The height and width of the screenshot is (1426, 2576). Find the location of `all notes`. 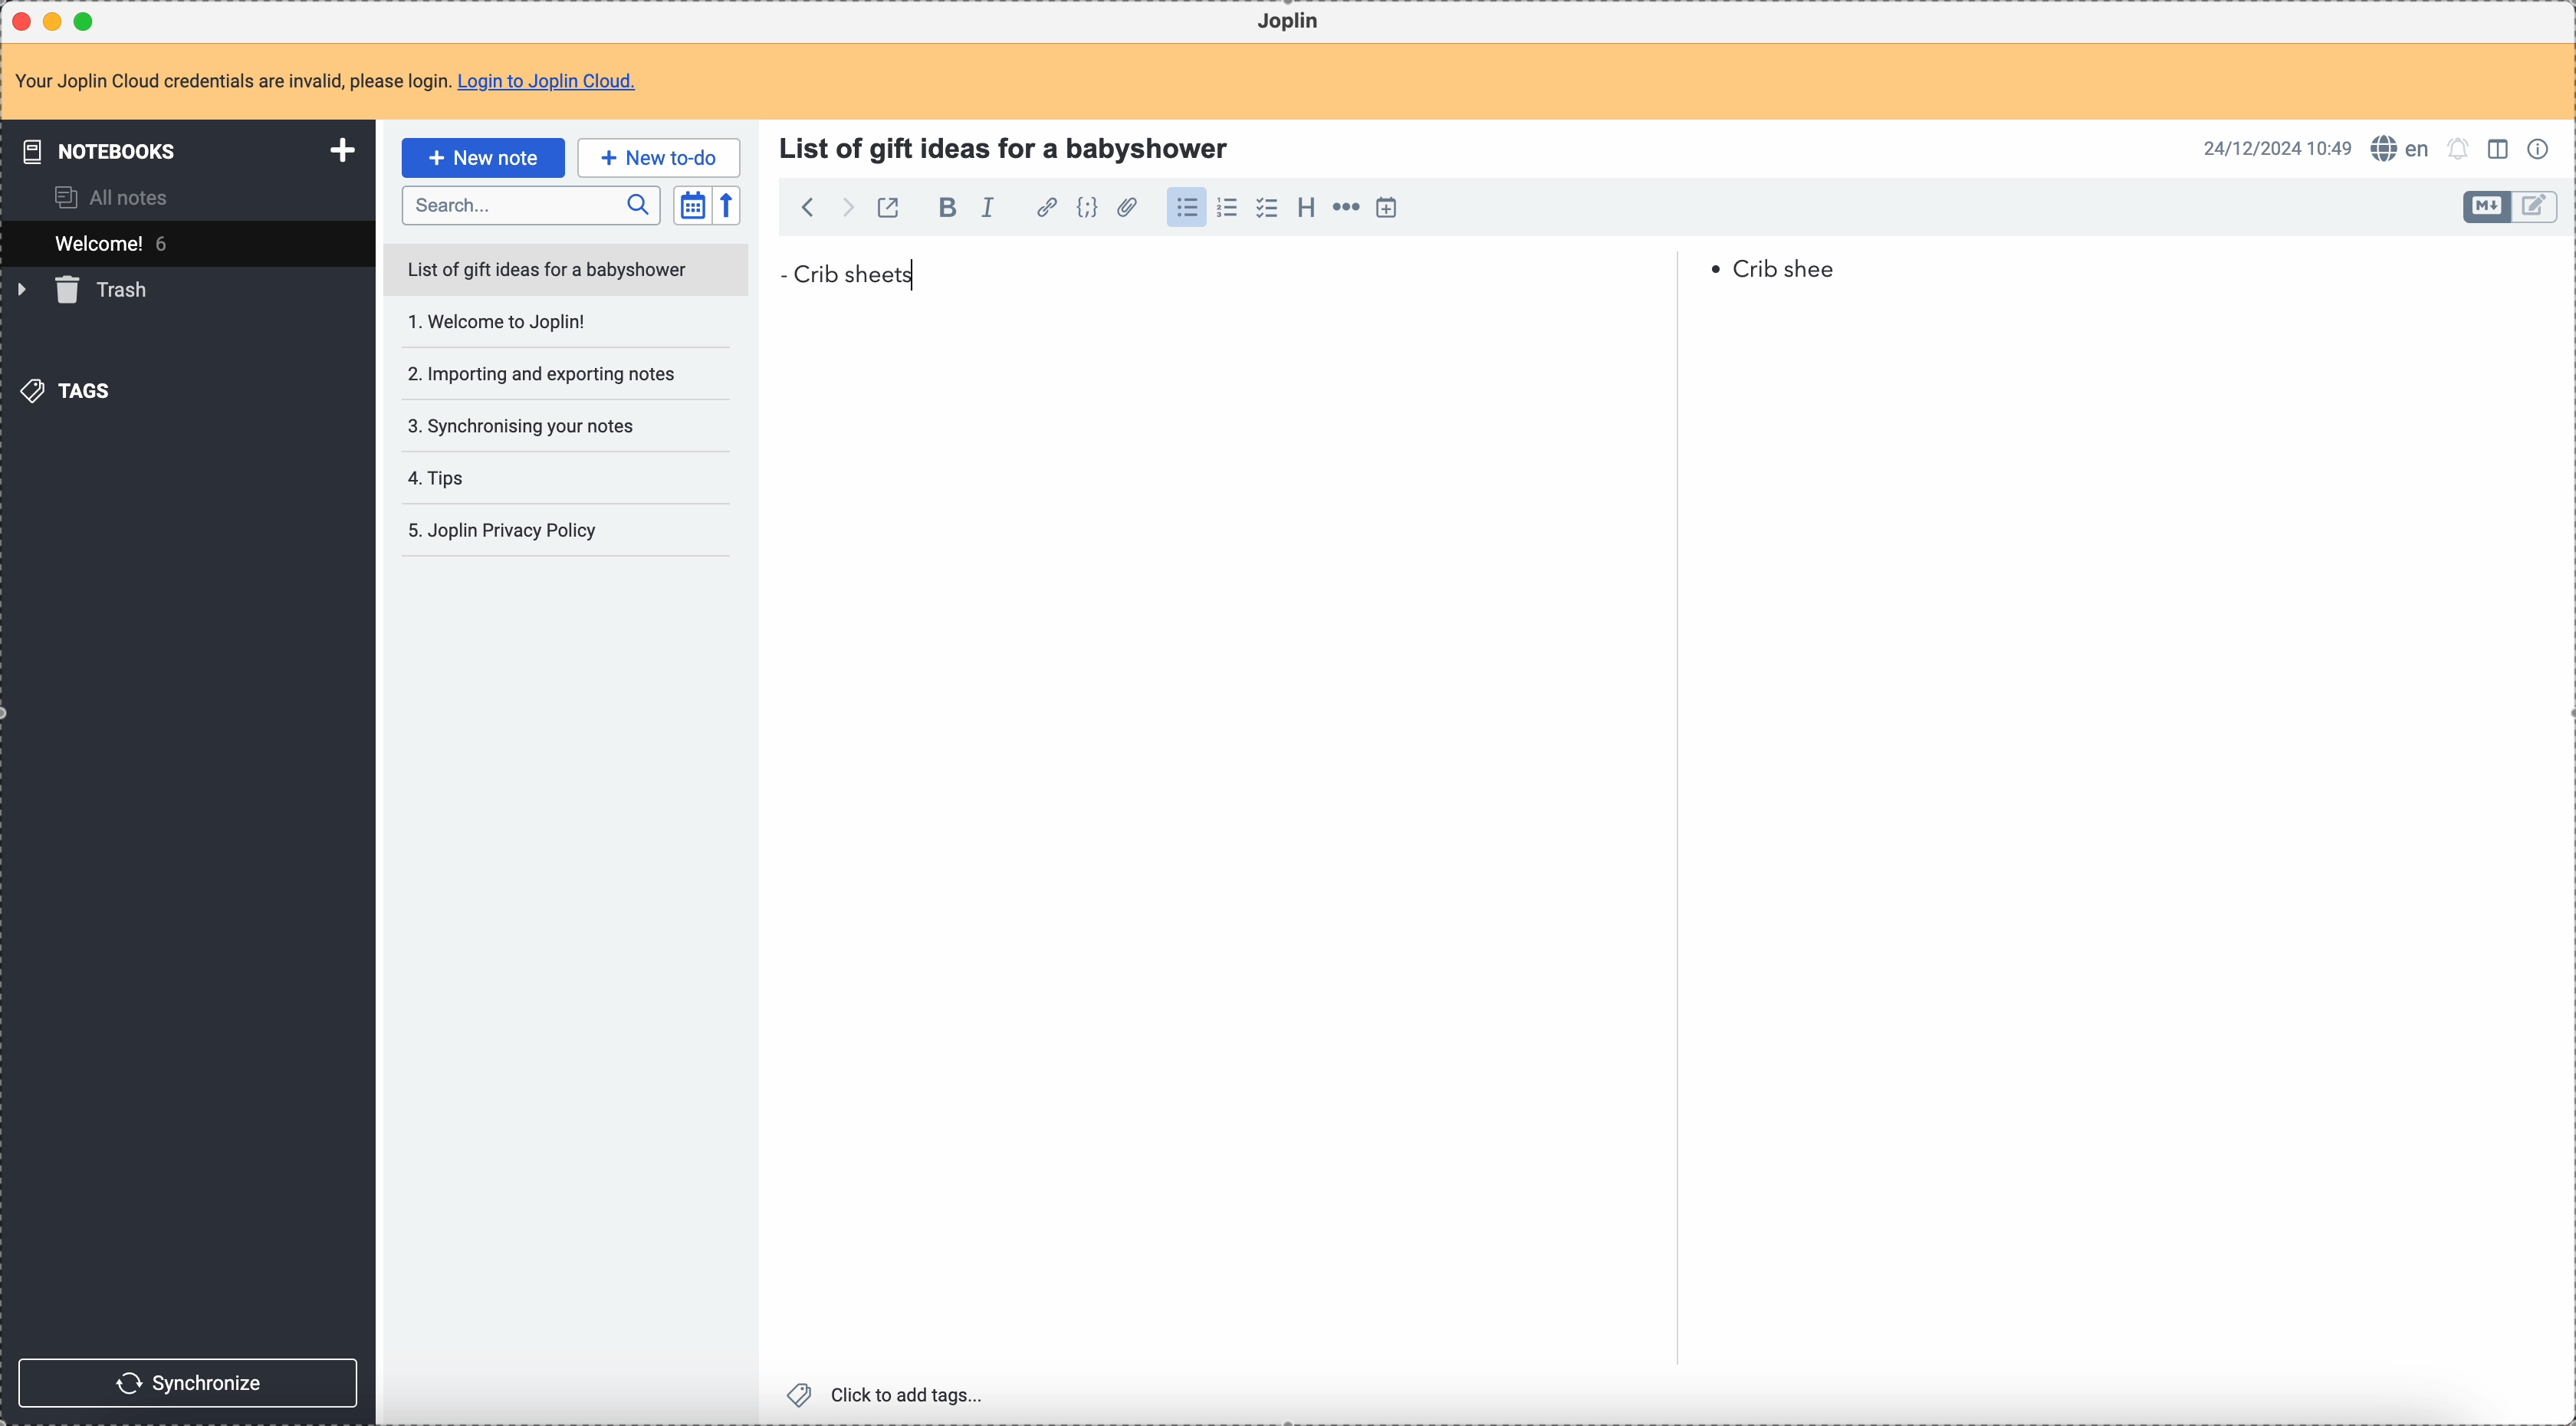

all notes is located at coordinates (115, 197).